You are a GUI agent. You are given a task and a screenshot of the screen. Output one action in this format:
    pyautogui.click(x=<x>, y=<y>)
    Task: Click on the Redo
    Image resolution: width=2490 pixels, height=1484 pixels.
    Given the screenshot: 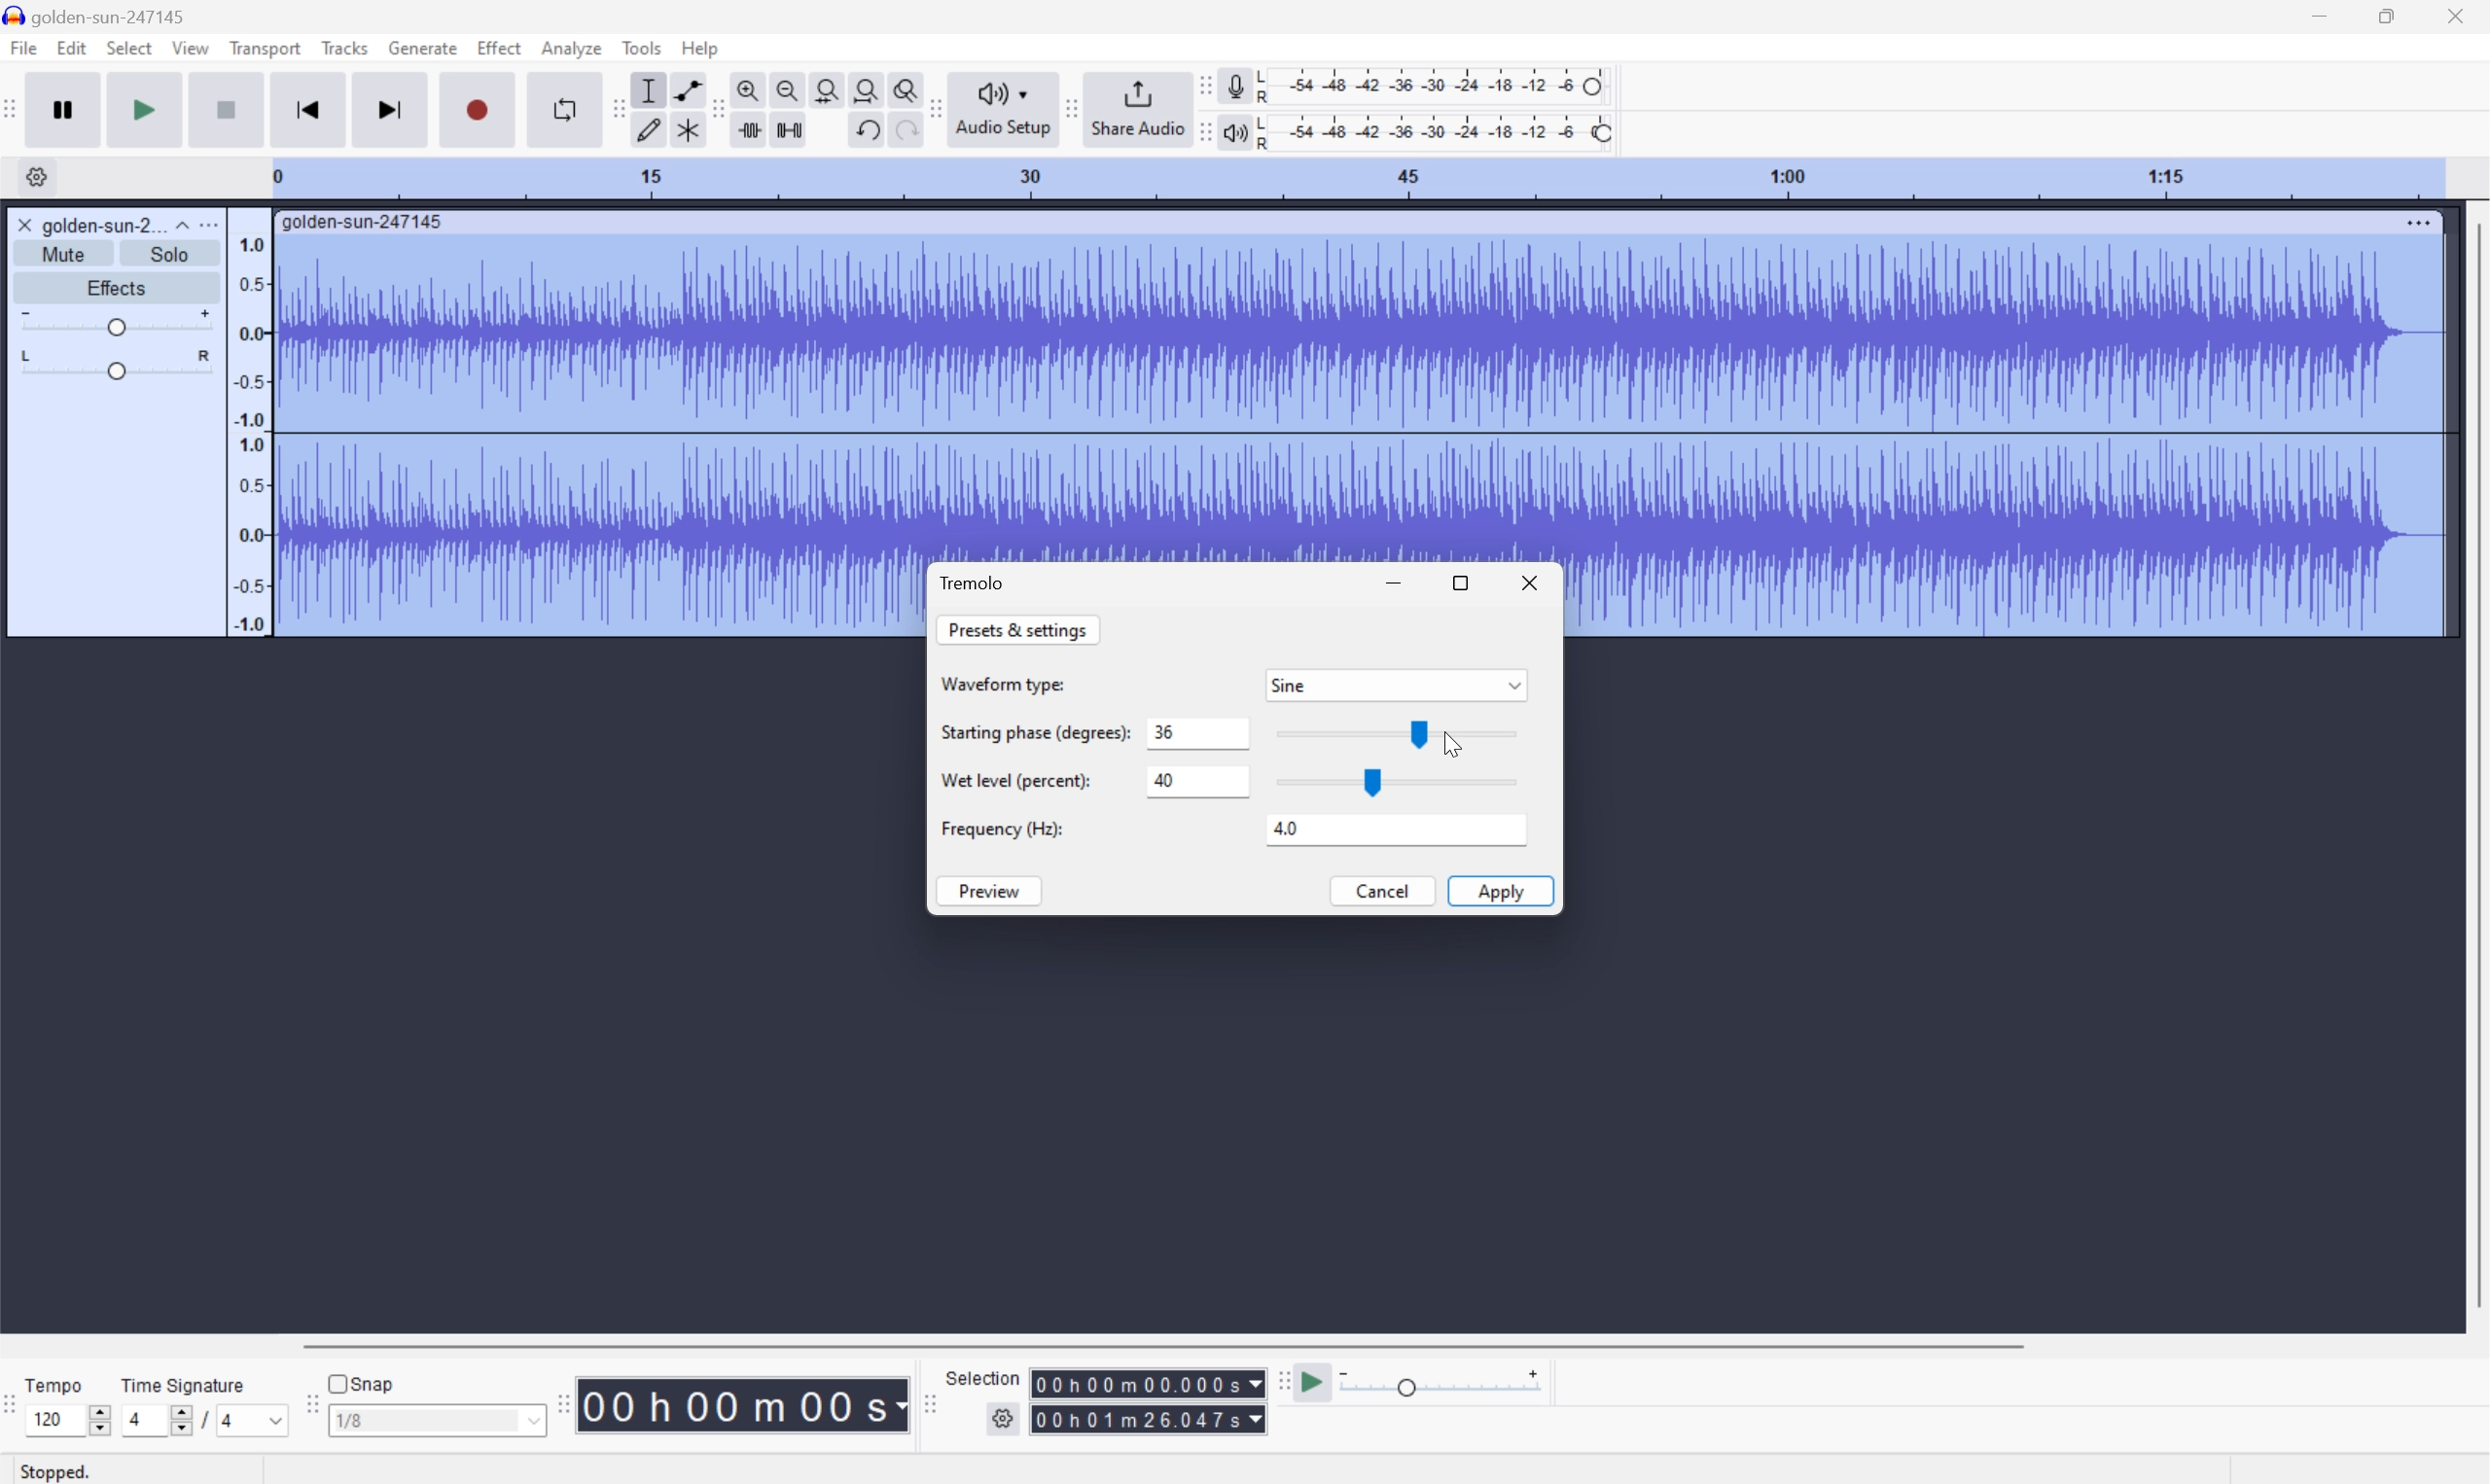 What is the action you would take?
    pyautogui.click(x=904, y=132)
    